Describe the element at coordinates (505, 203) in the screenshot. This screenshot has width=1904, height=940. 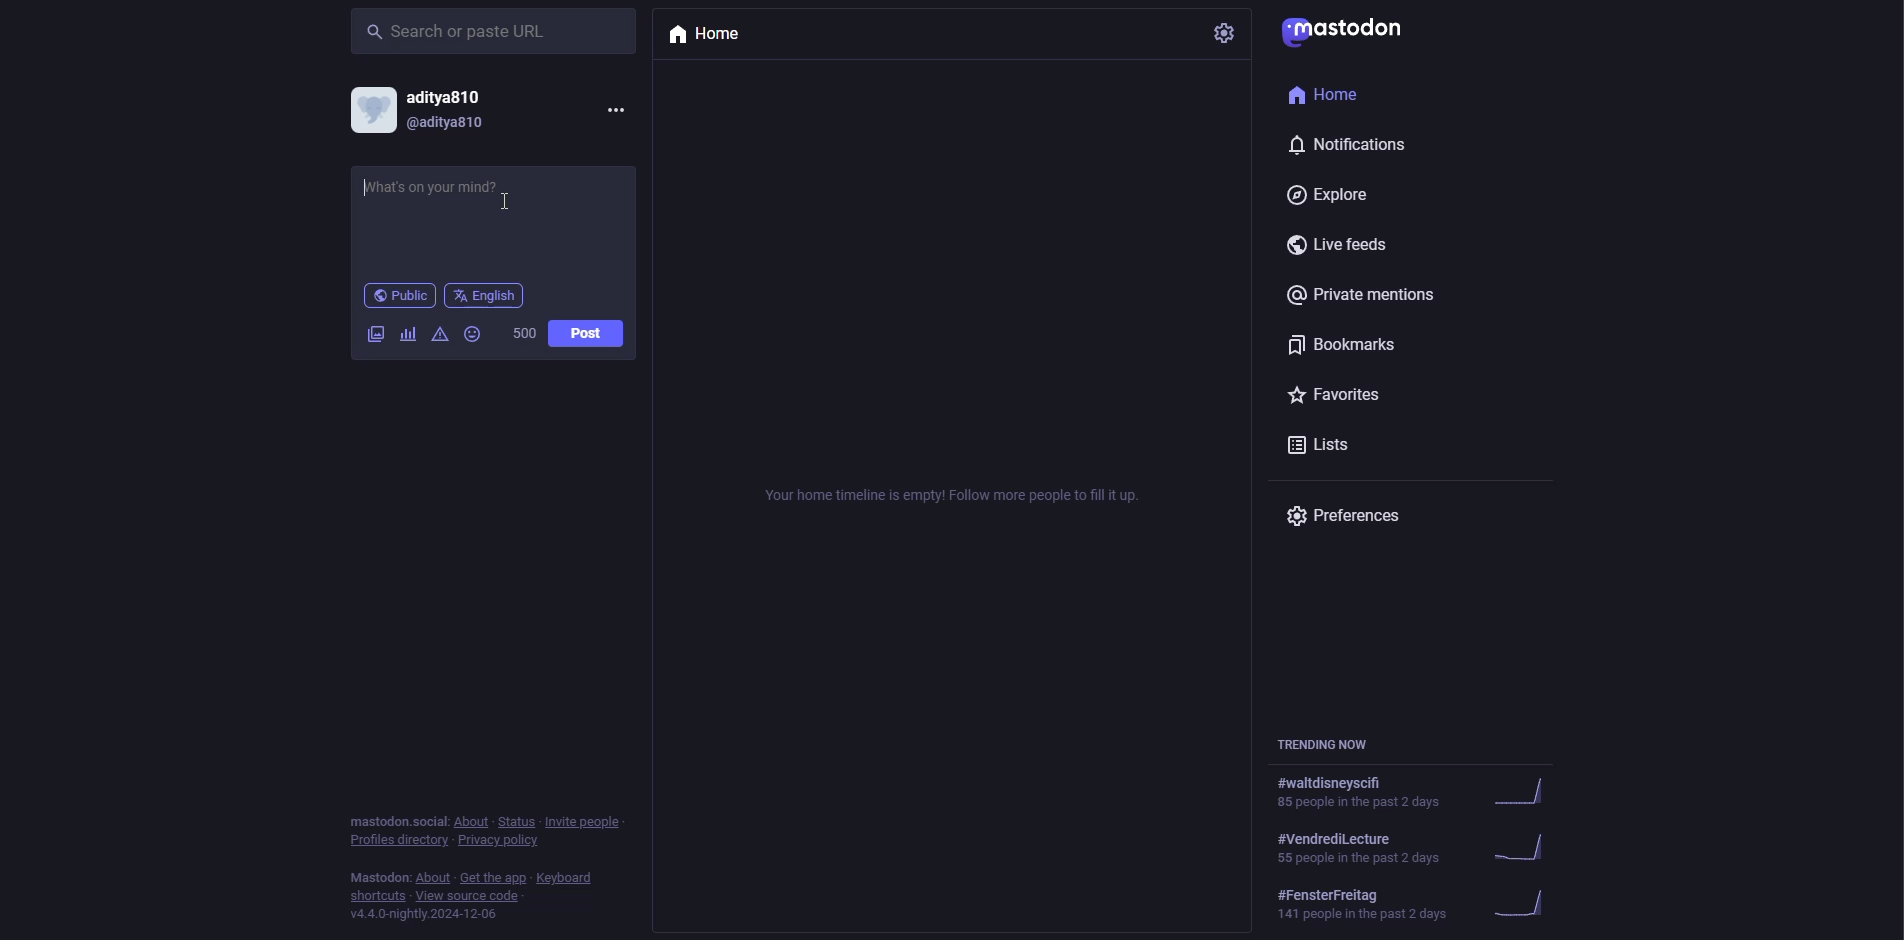
I see `Cursor` at that location.